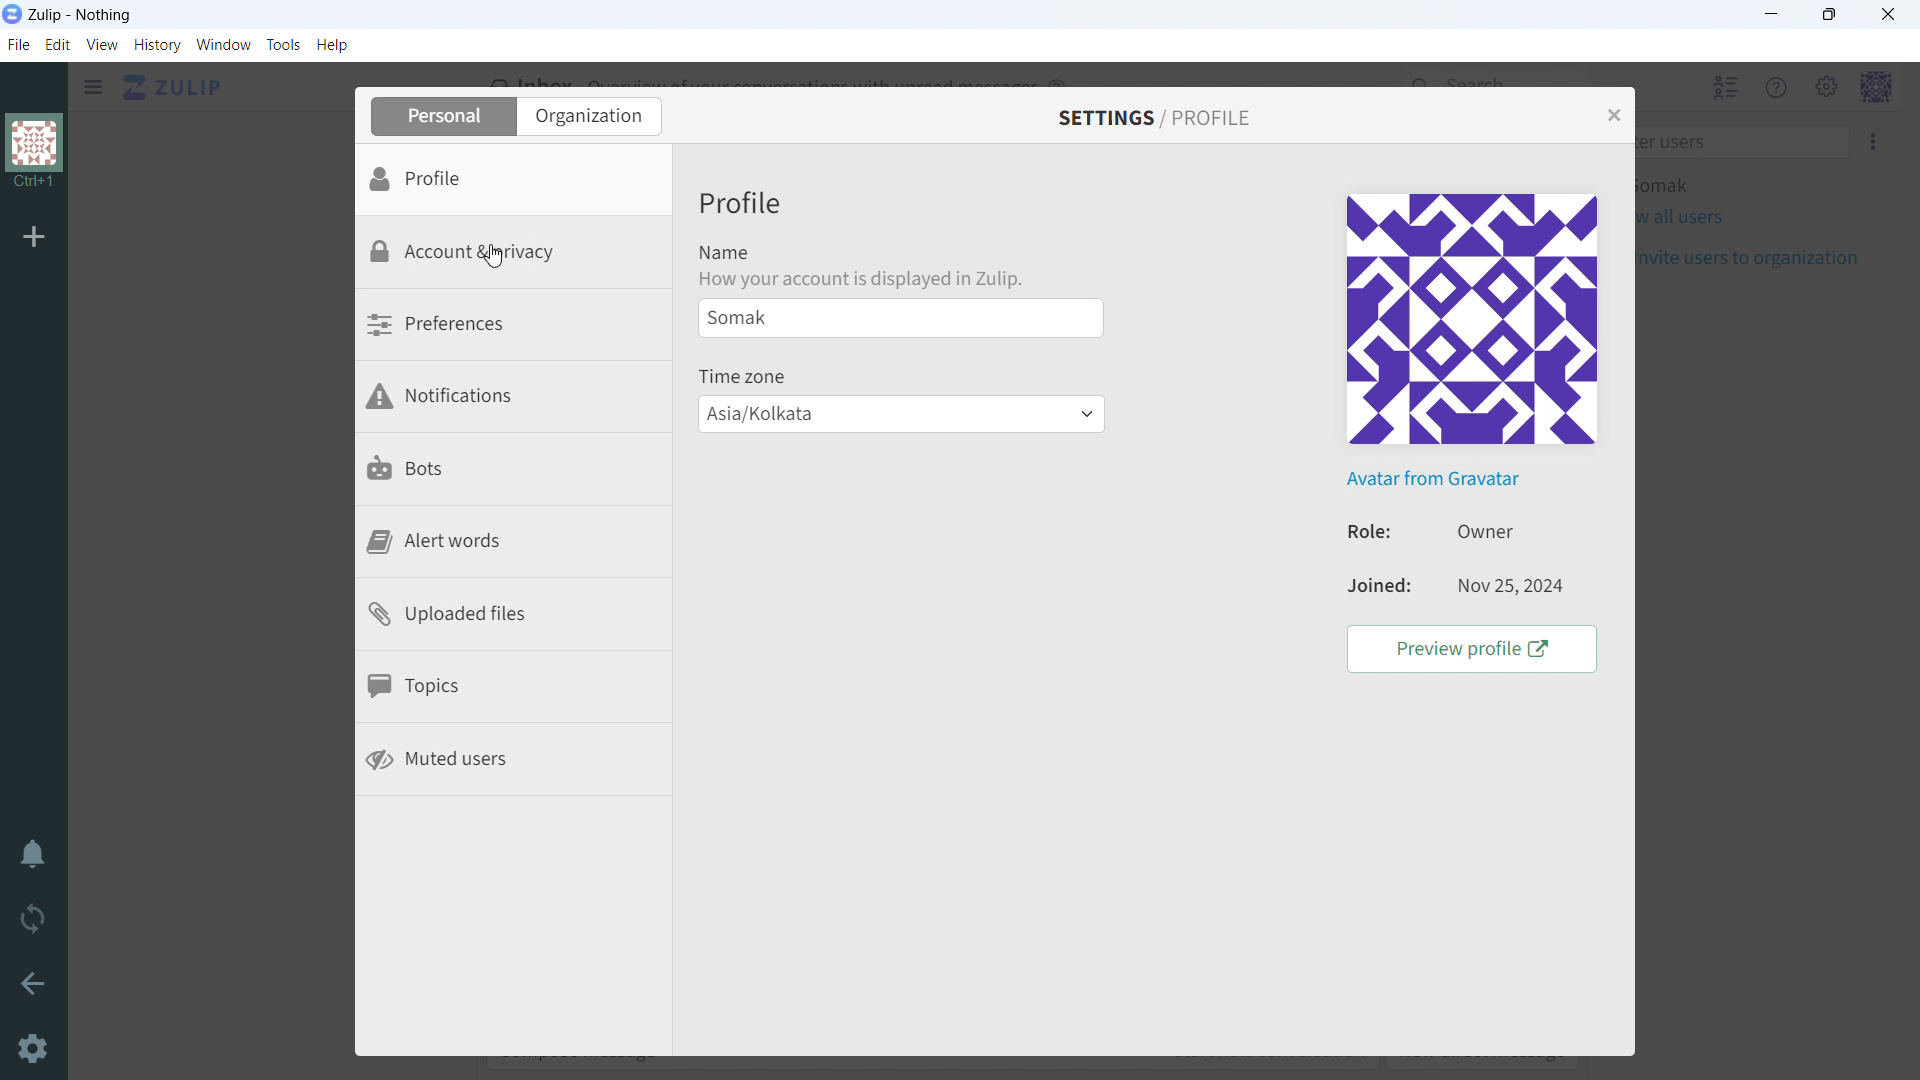 This screenshot has width=1920, height=1080. I want to click on settings, so click(35, 1051).